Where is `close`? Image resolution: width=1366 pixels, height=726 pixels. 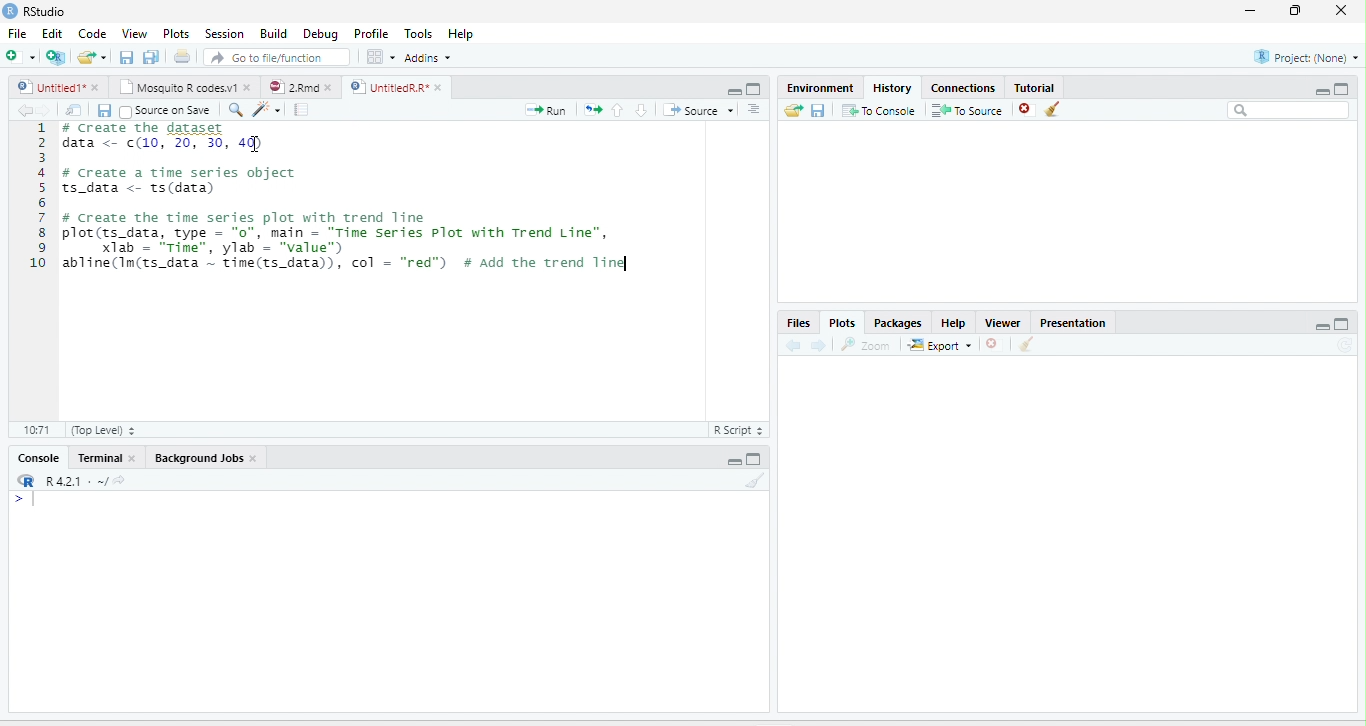
close is located at coordinates (248, 87).